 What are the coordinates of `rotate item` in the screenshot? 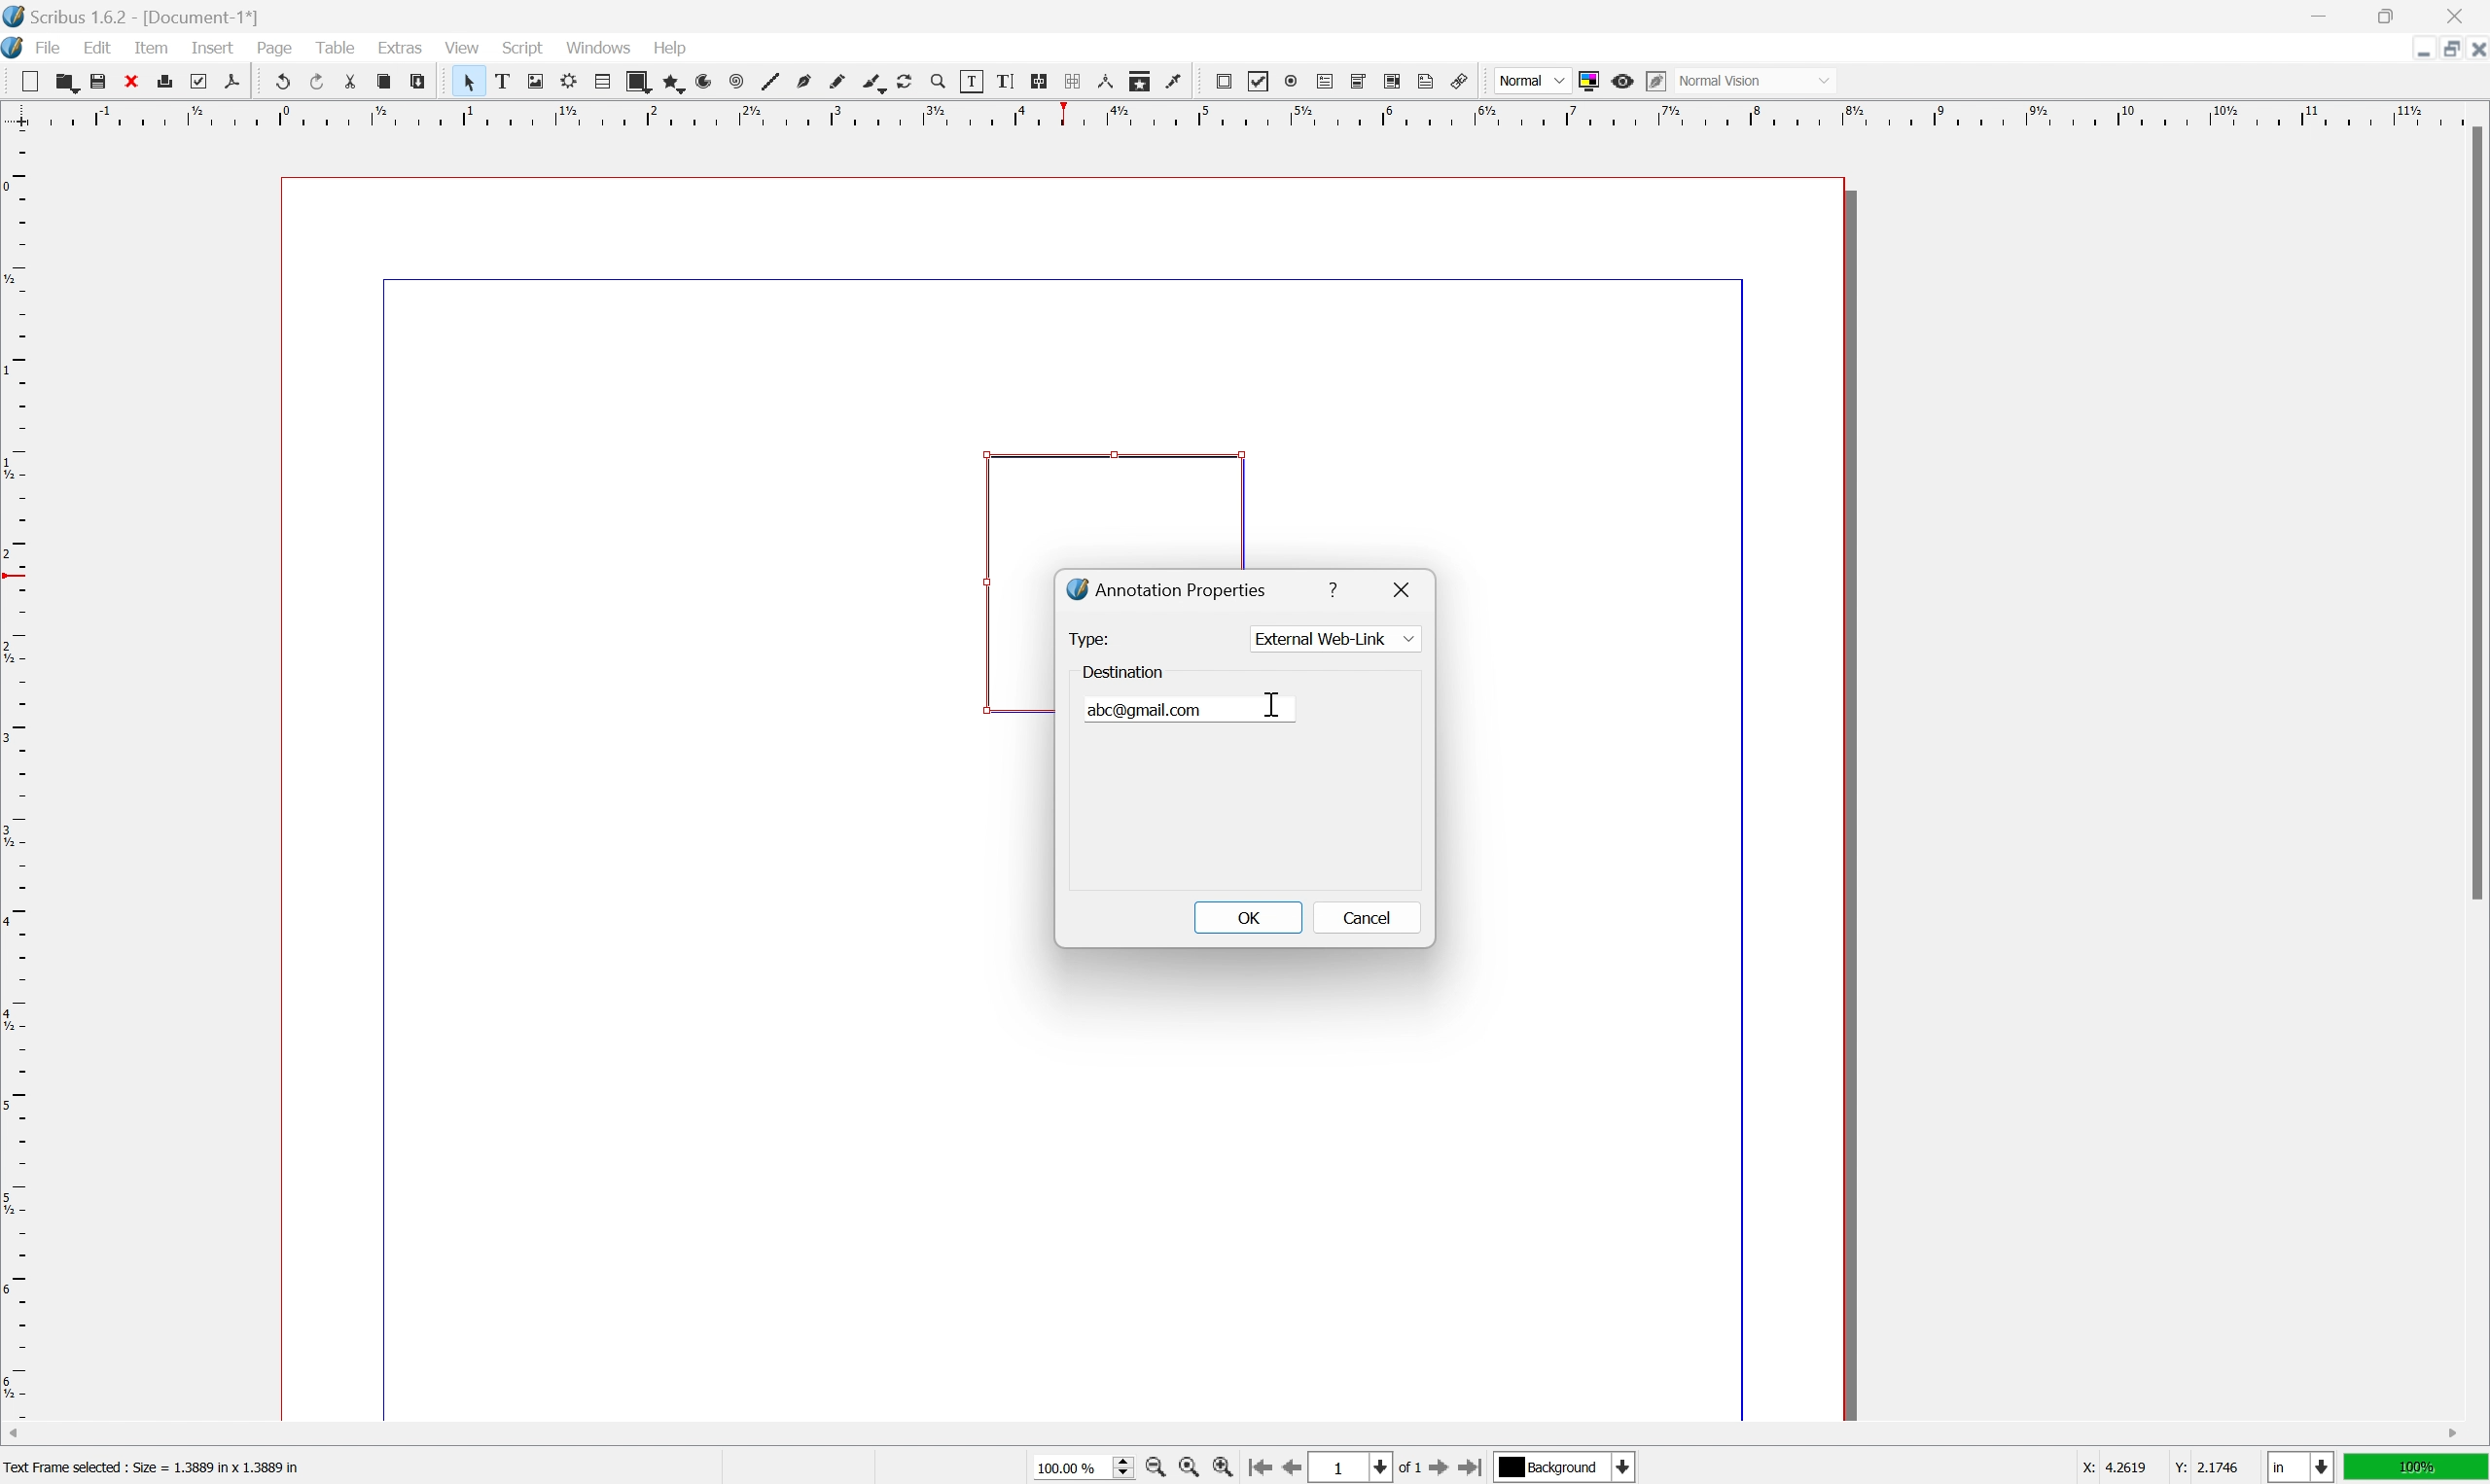 It's located at (906, 82).